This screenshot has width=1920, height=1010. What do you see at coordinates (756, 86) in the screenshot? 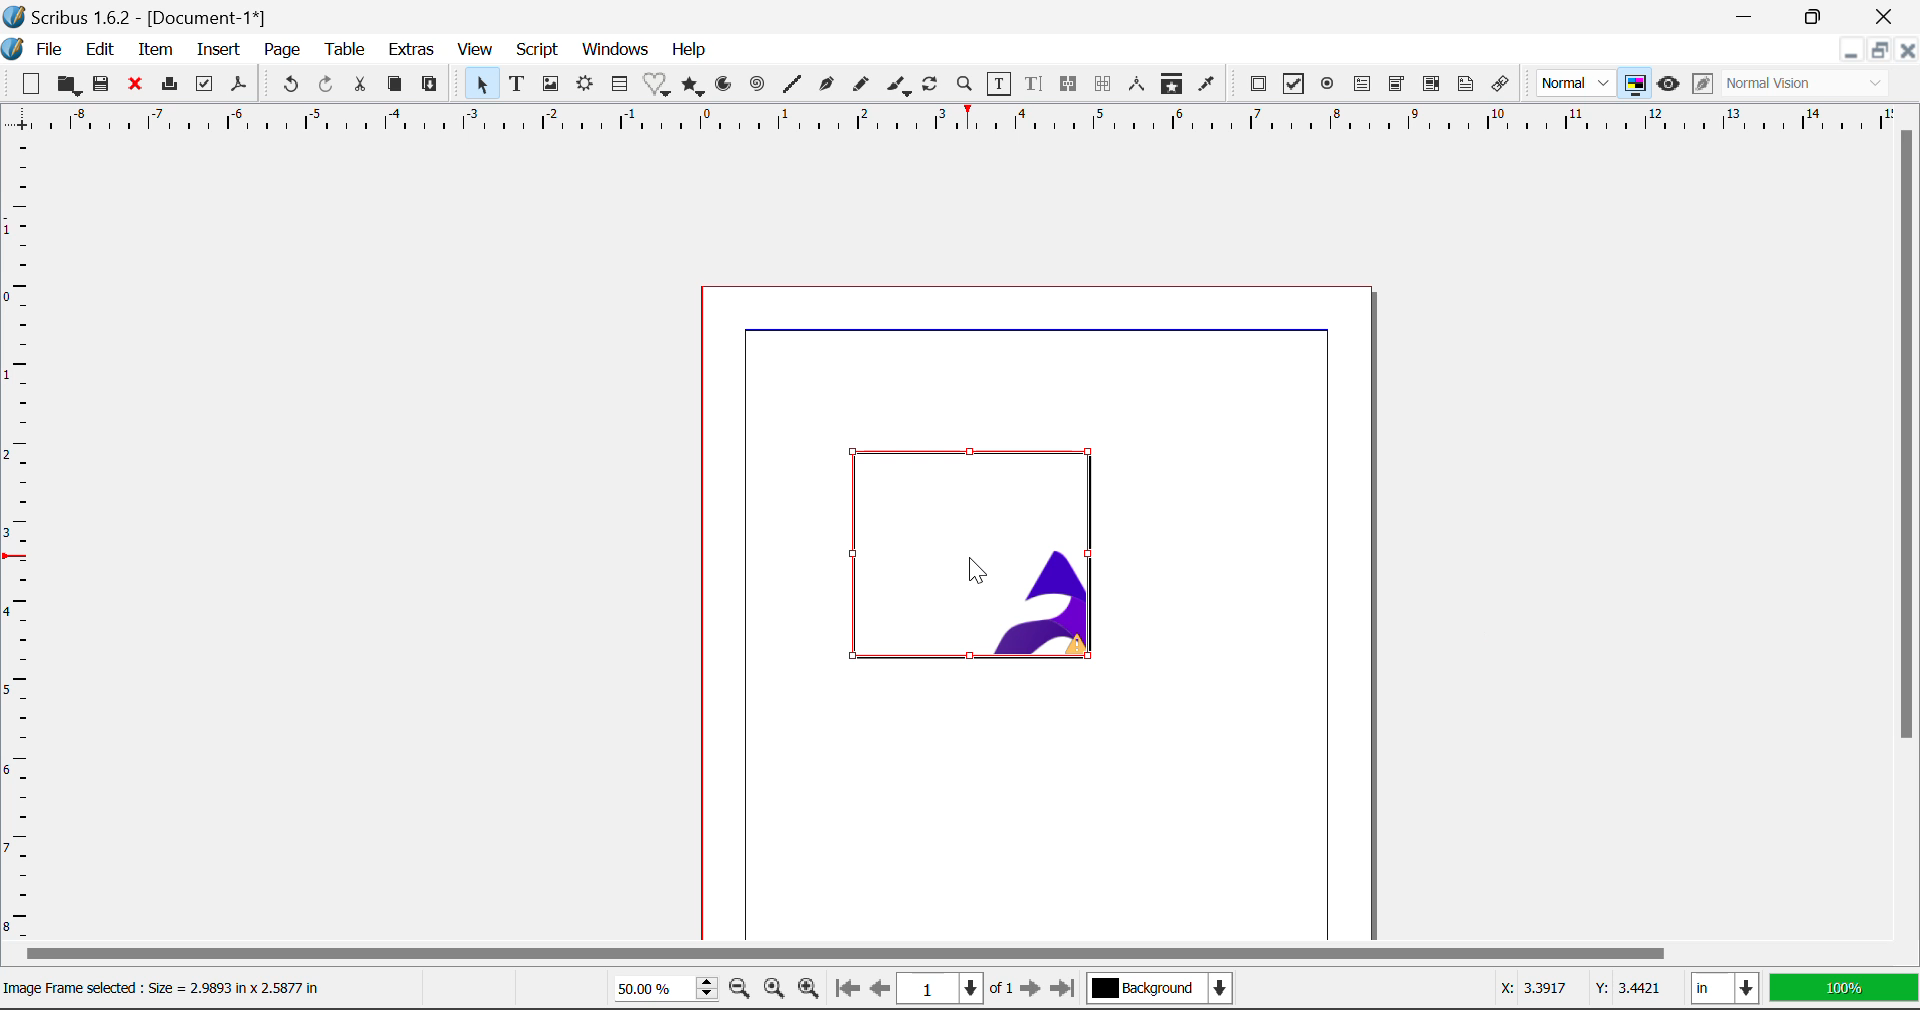
I see `Spiral` at bounding box center [756, 86].